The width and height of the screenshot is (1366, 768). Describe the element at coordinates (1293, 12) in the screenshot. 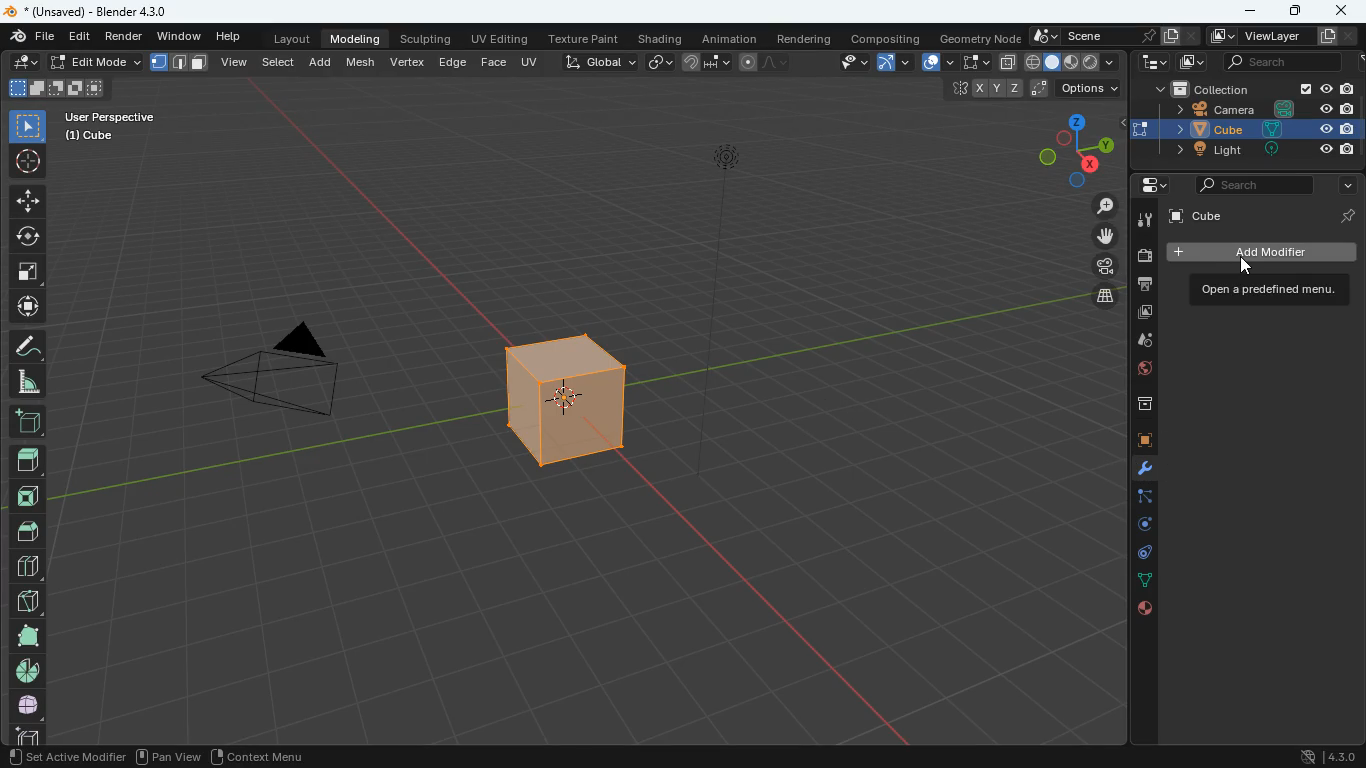

I see `maximize` at that location.